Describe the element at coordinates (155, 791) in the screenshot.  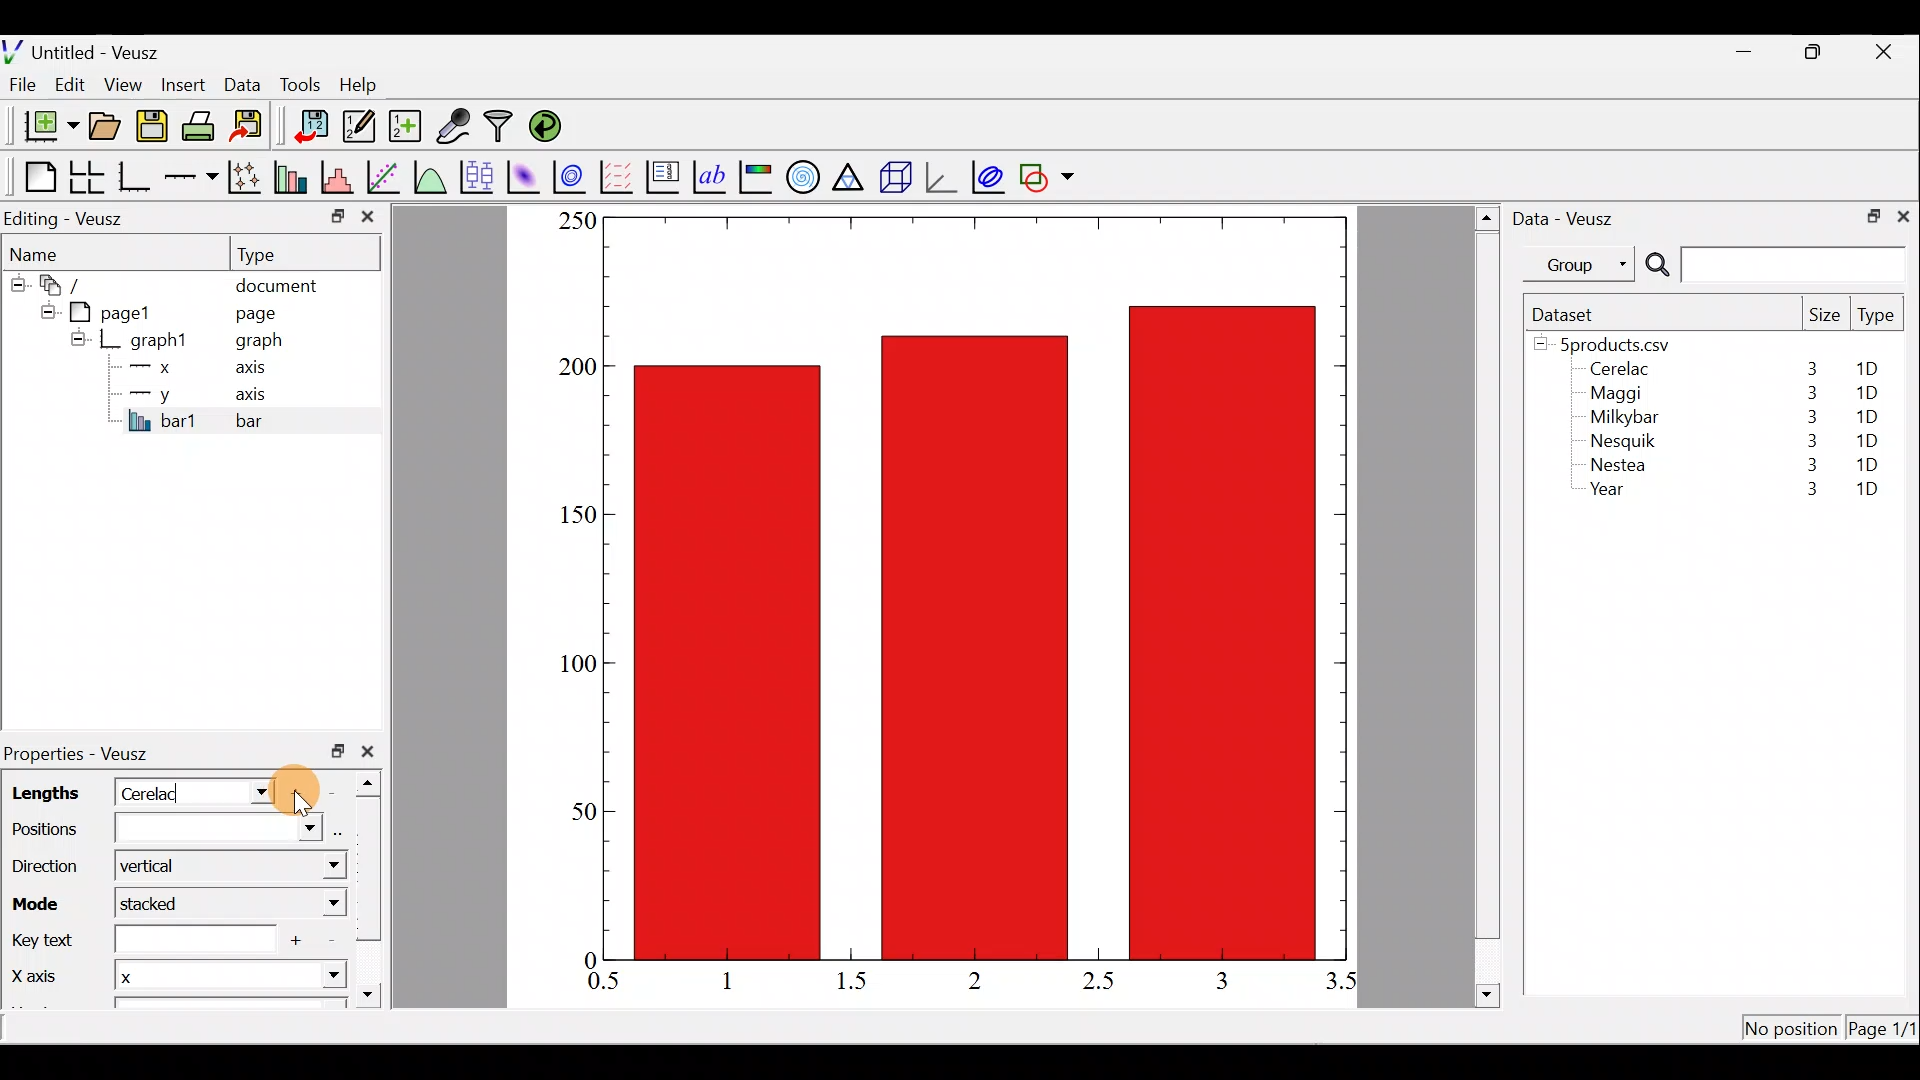
I see `Cerelac` at that location.